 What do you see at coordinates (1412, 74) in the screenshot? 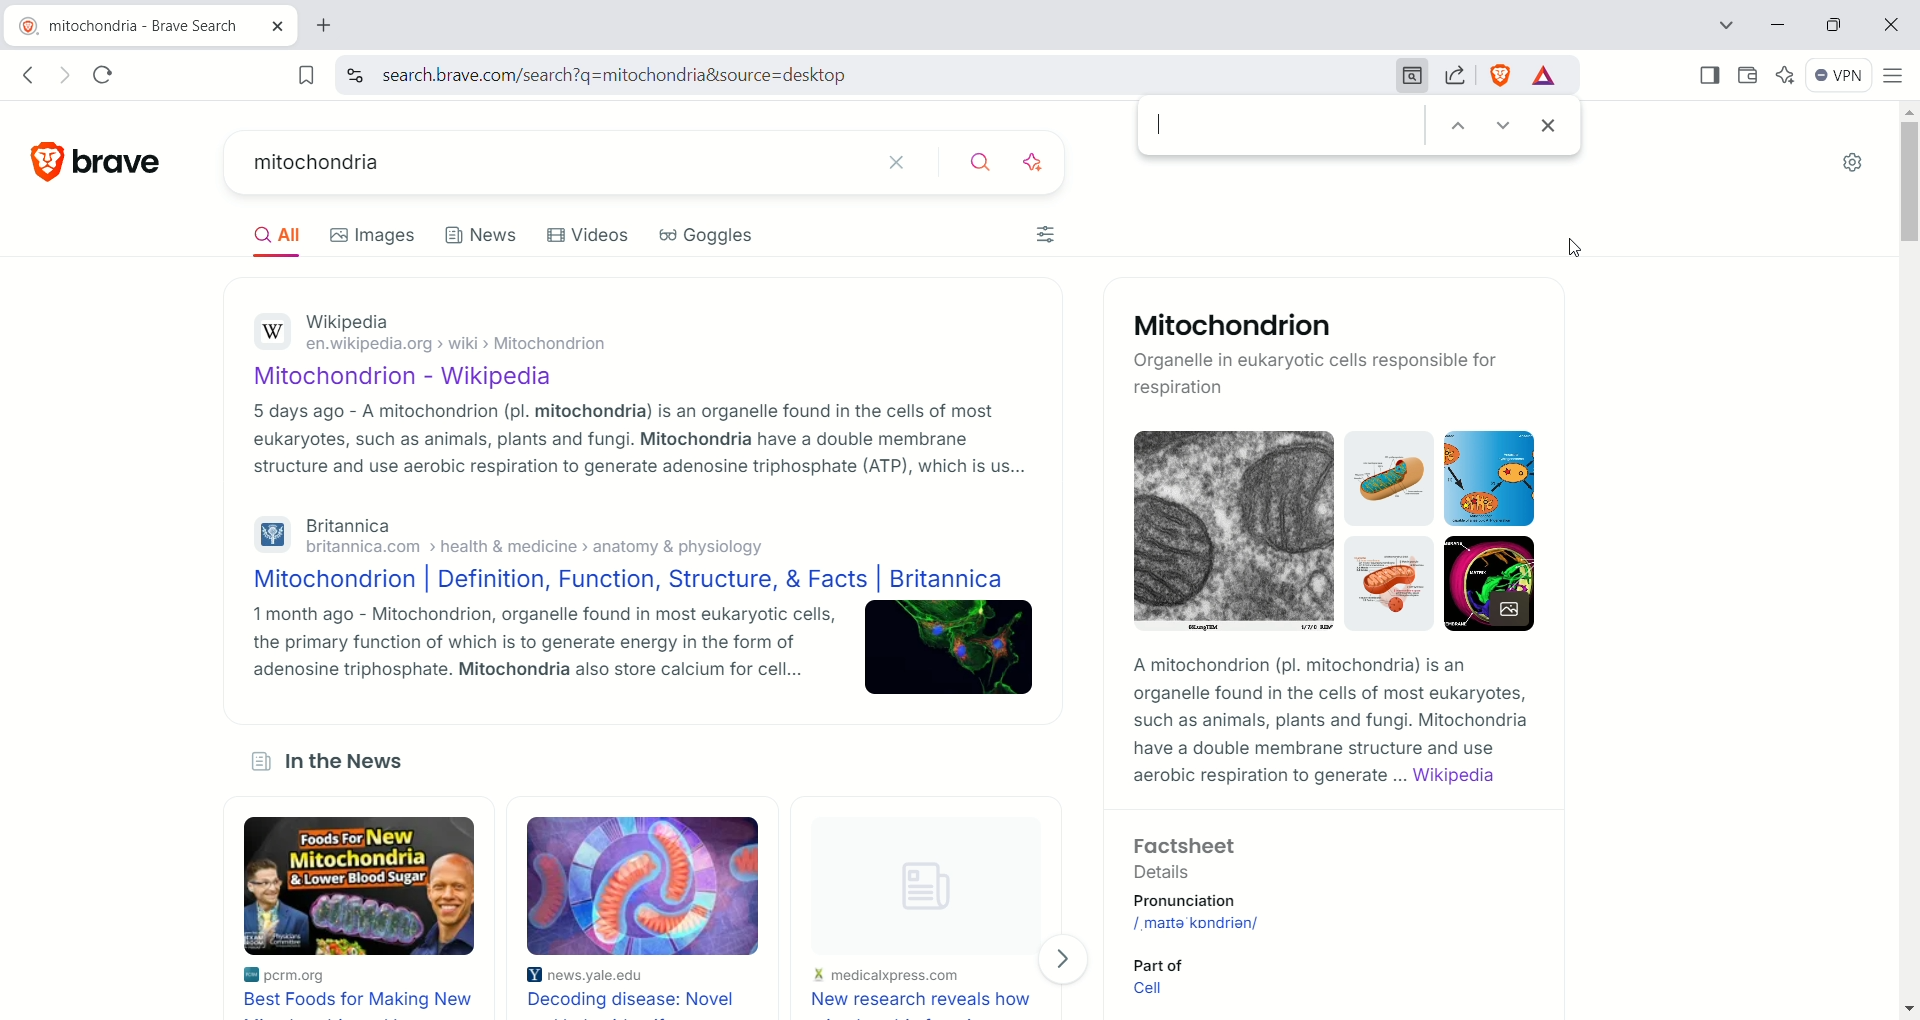
I see `find` at bounding box center [1412, 74].